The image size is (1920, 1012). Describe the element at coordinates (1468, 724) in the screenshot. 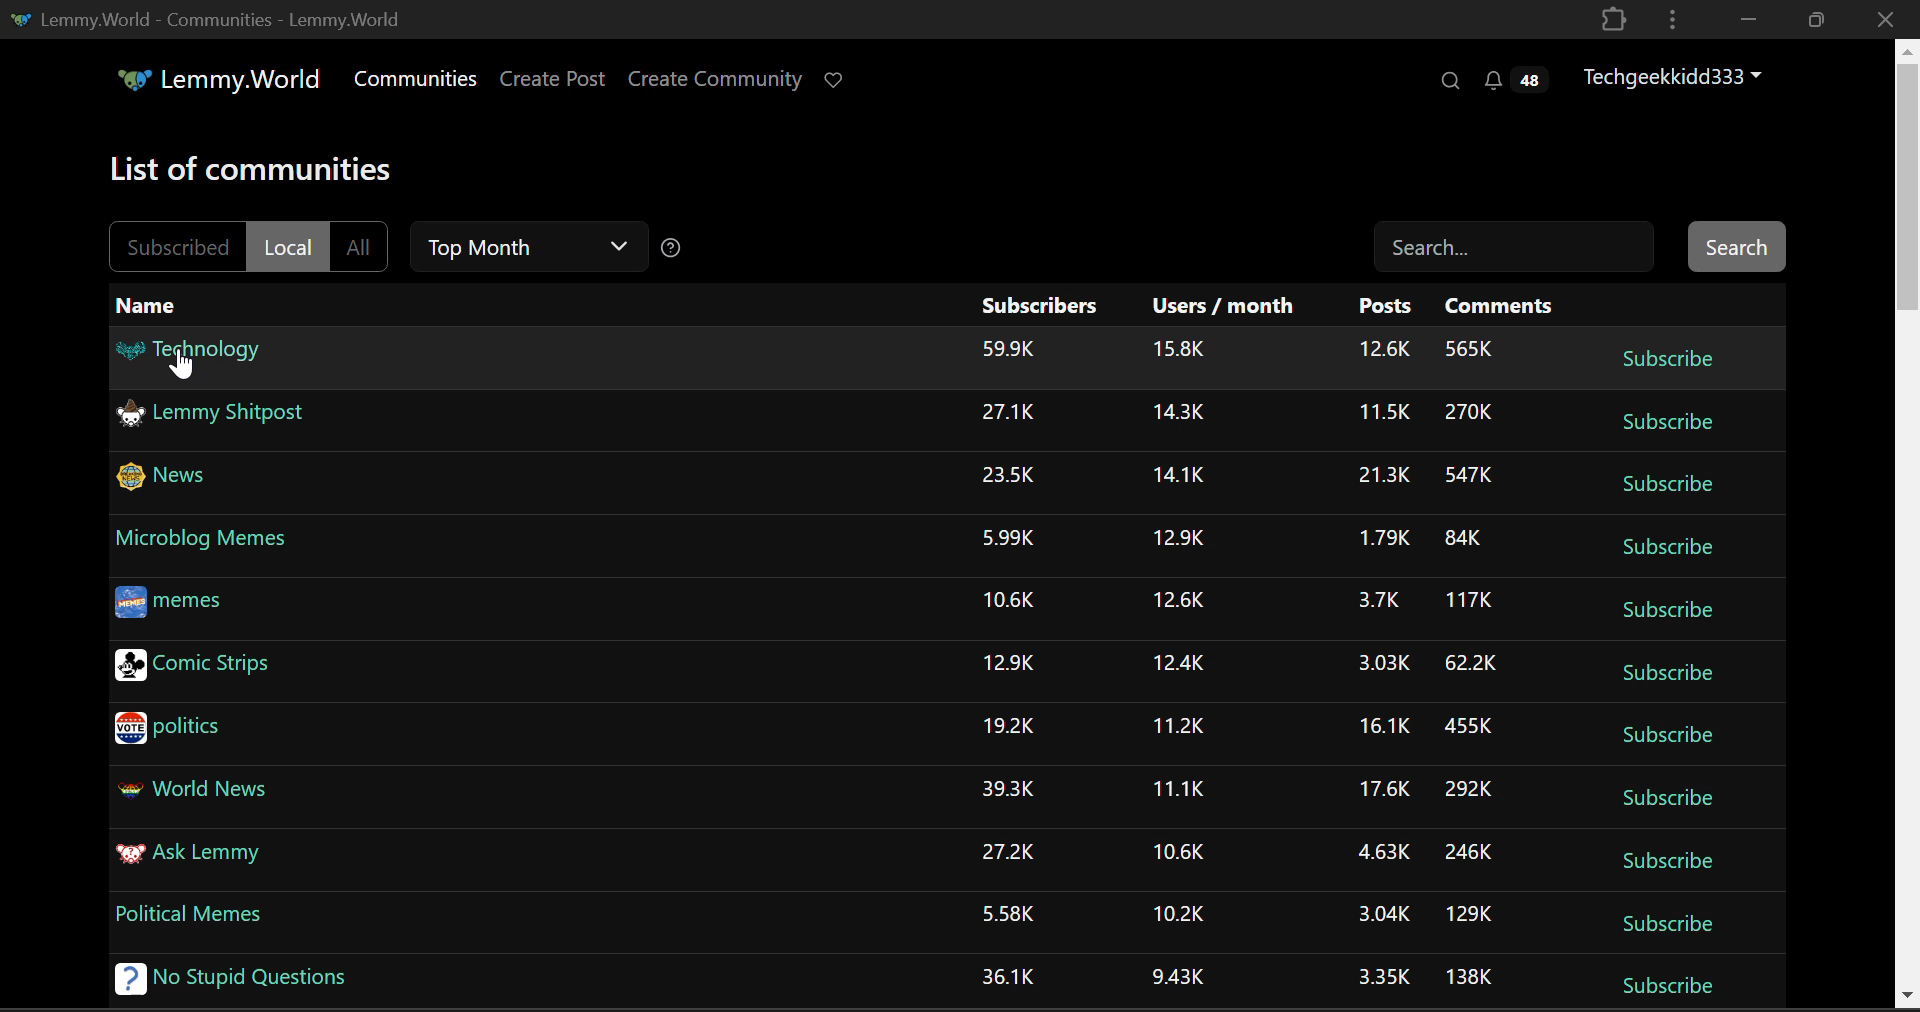

I see `Amount` at that location.